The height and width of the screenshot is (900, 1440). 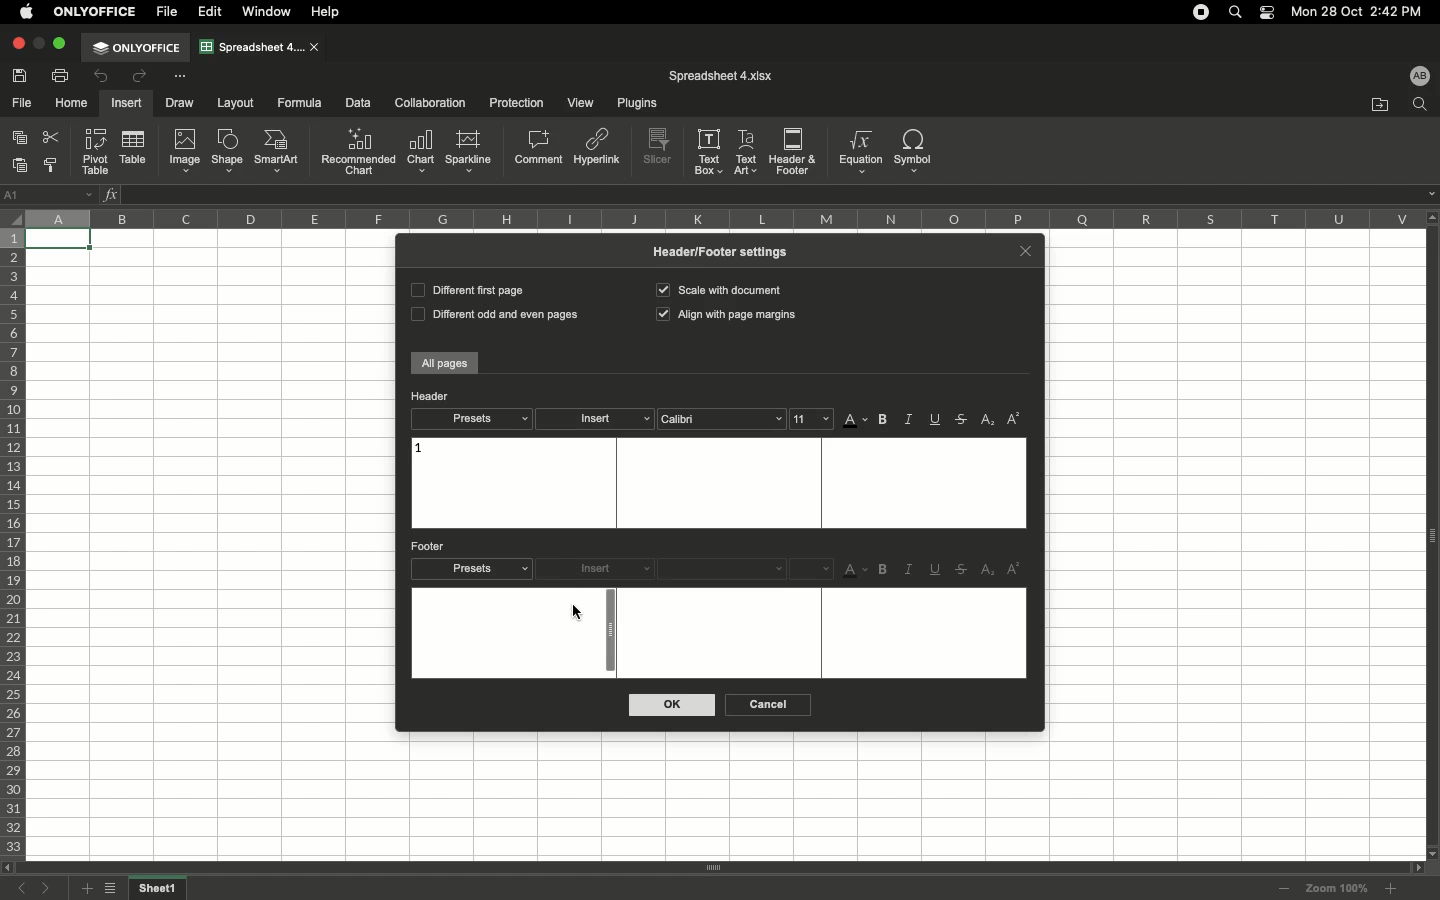 I want to click on Comment, so click(x=540, y=149).